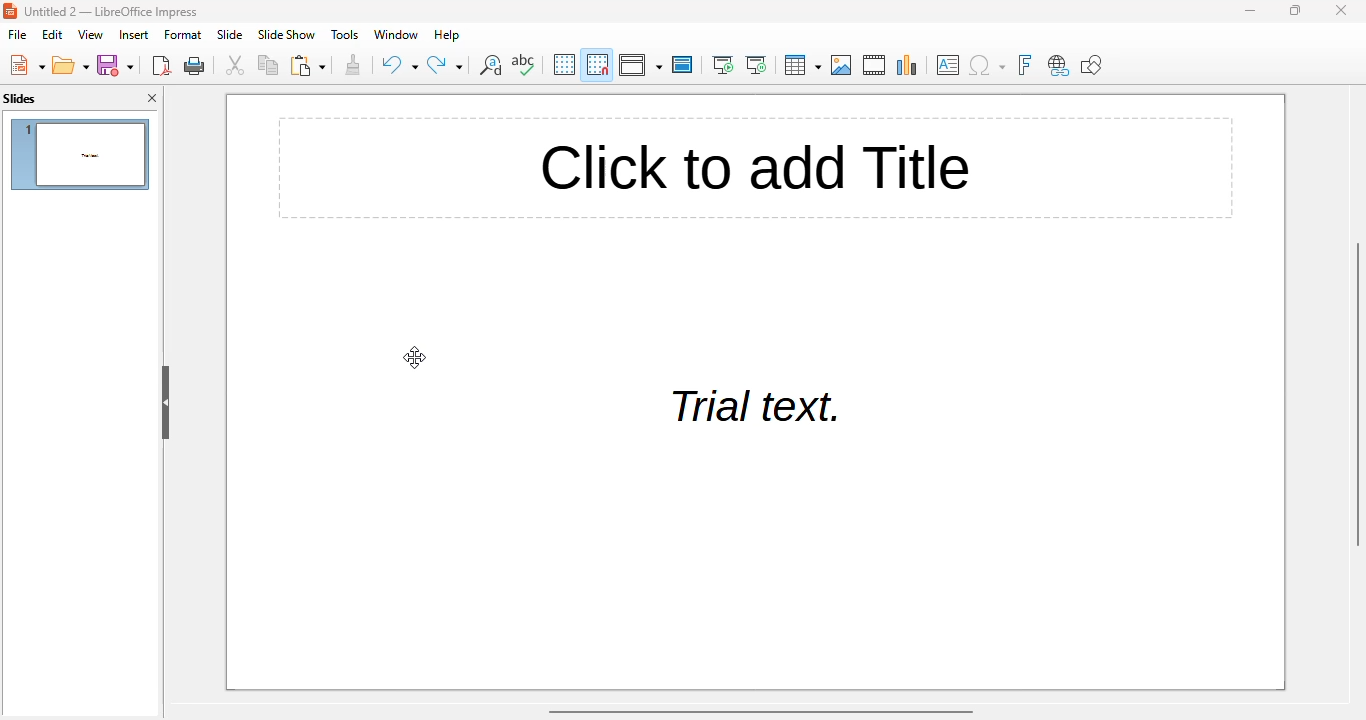 The height and width of the screenshot is (720, 1366). Describe the element at coordinates (414, 357) in the screenshot. I see `cursor` at that location.